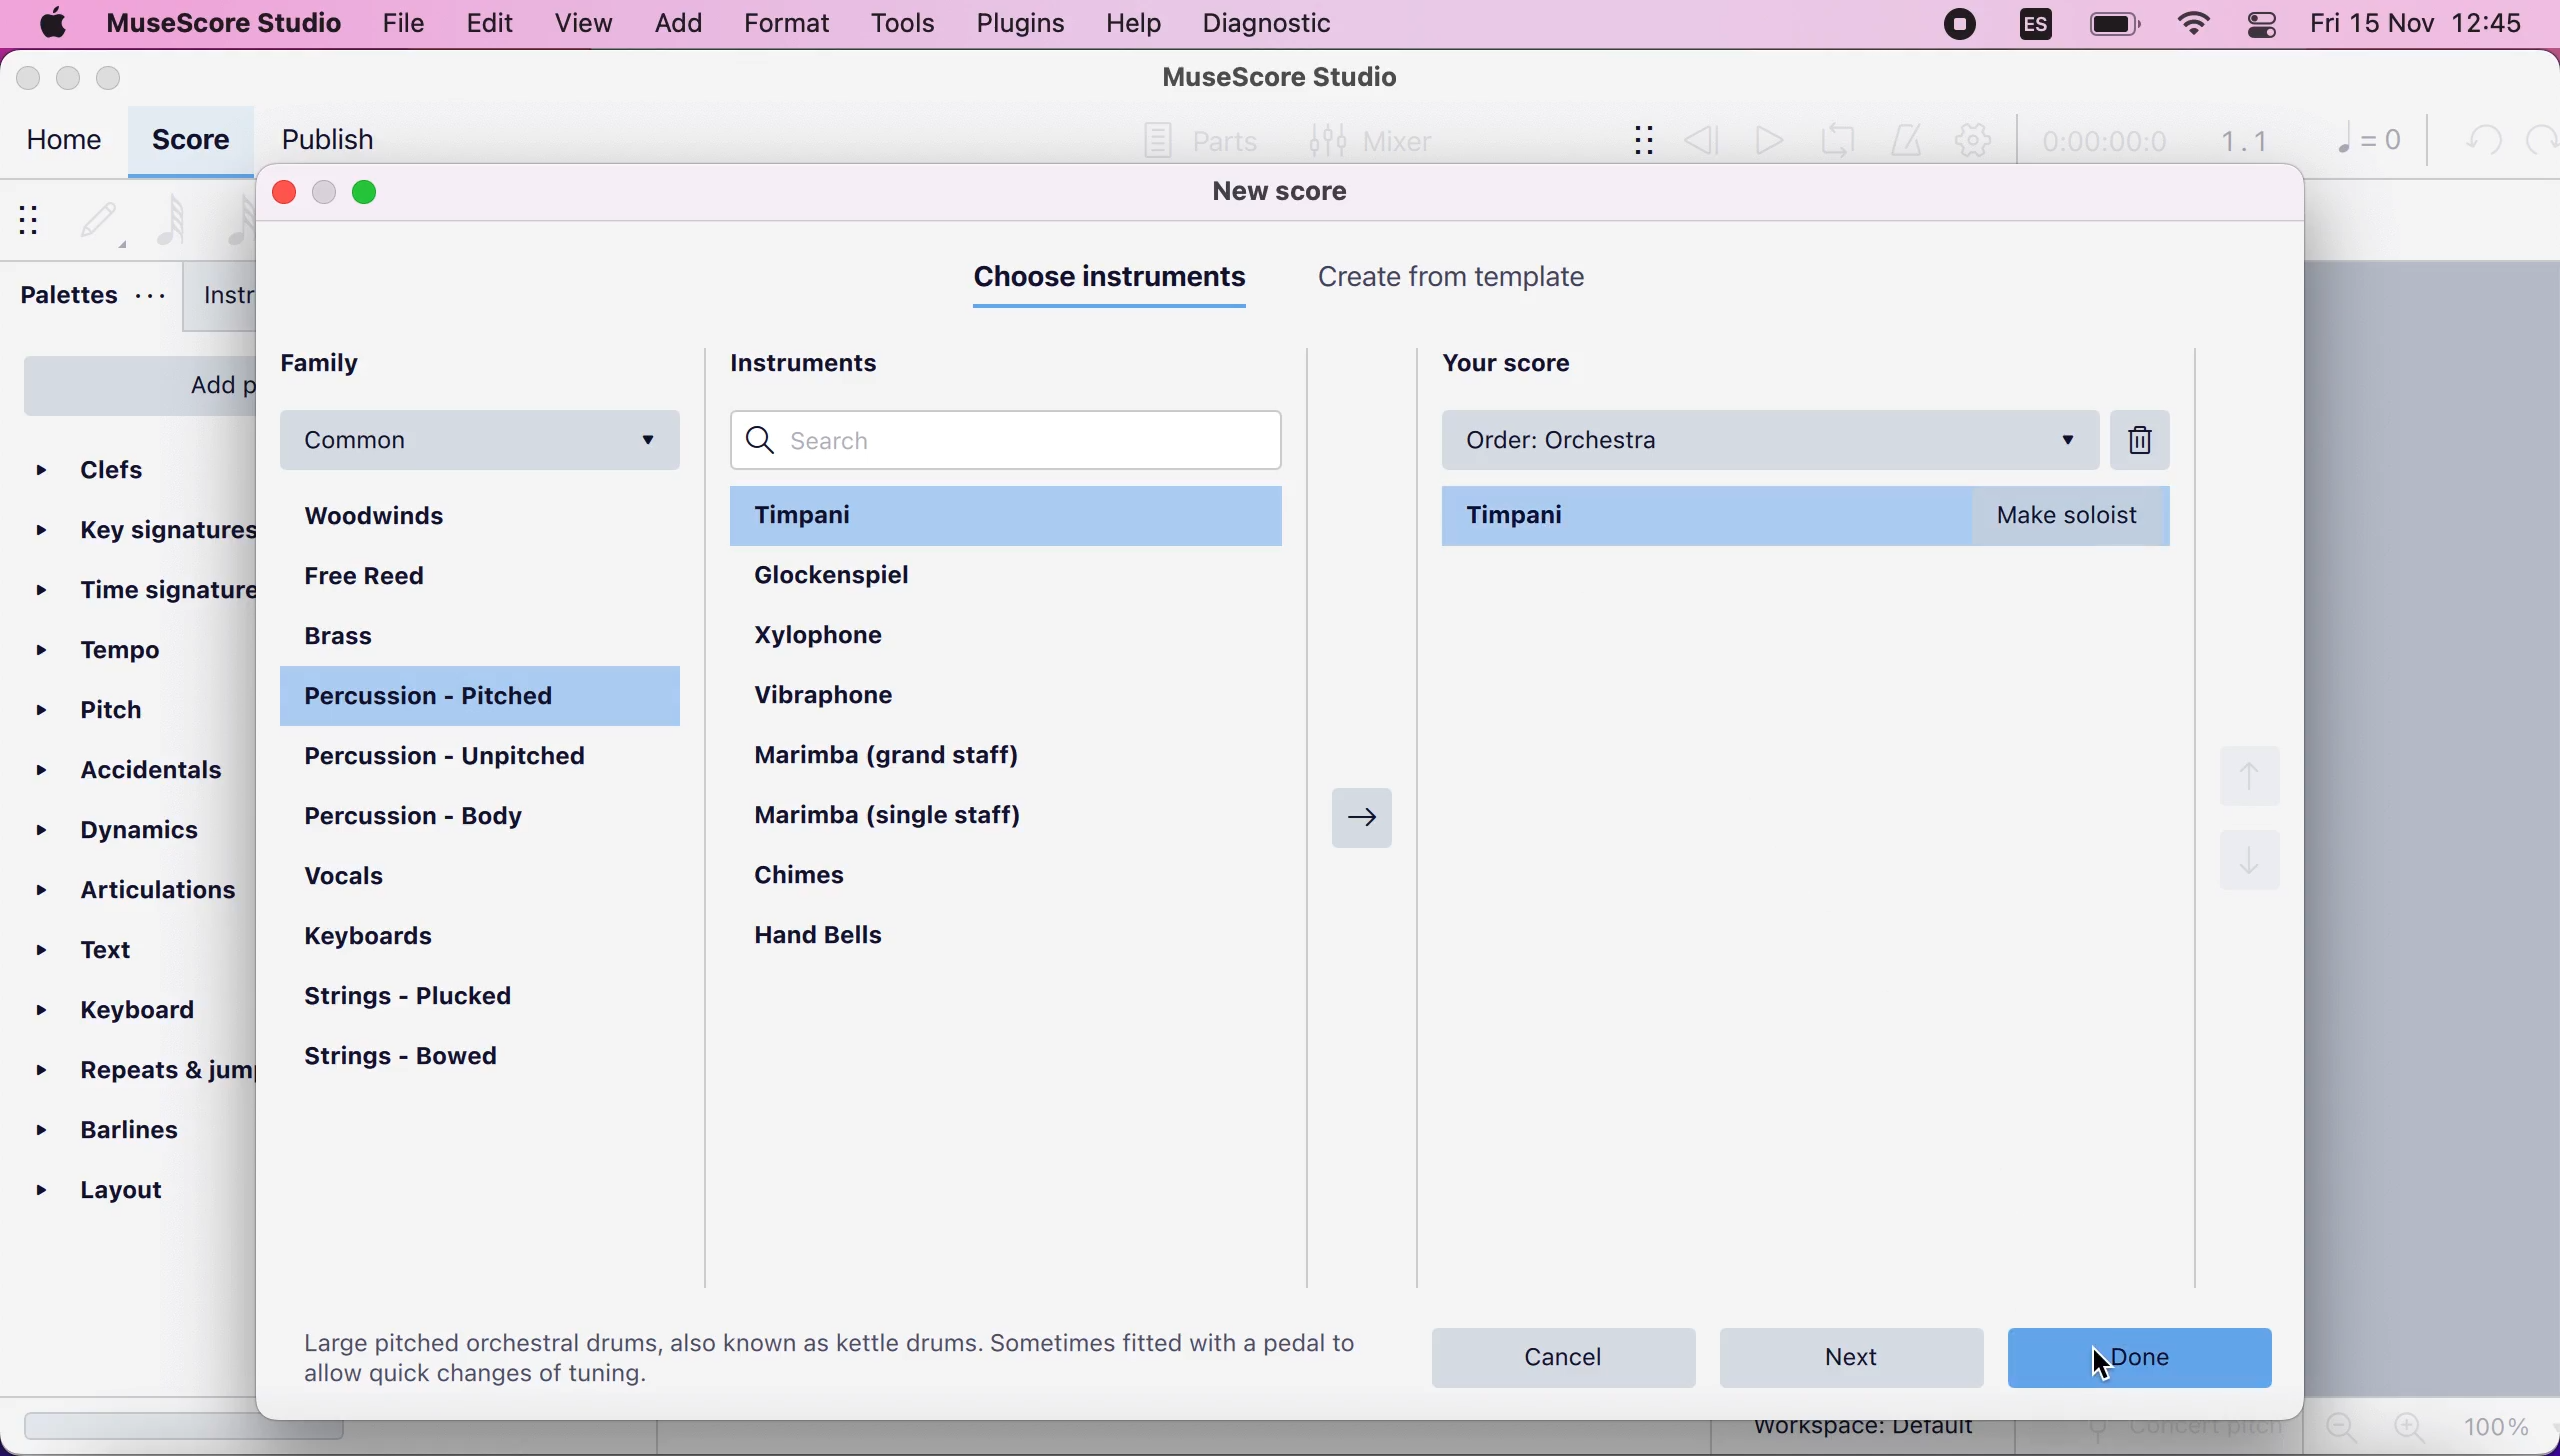 This screenshot has width=2560, height=1456. Describe the element at coordinates (1309, 193) in the screenshot. I see `new score` at that location.